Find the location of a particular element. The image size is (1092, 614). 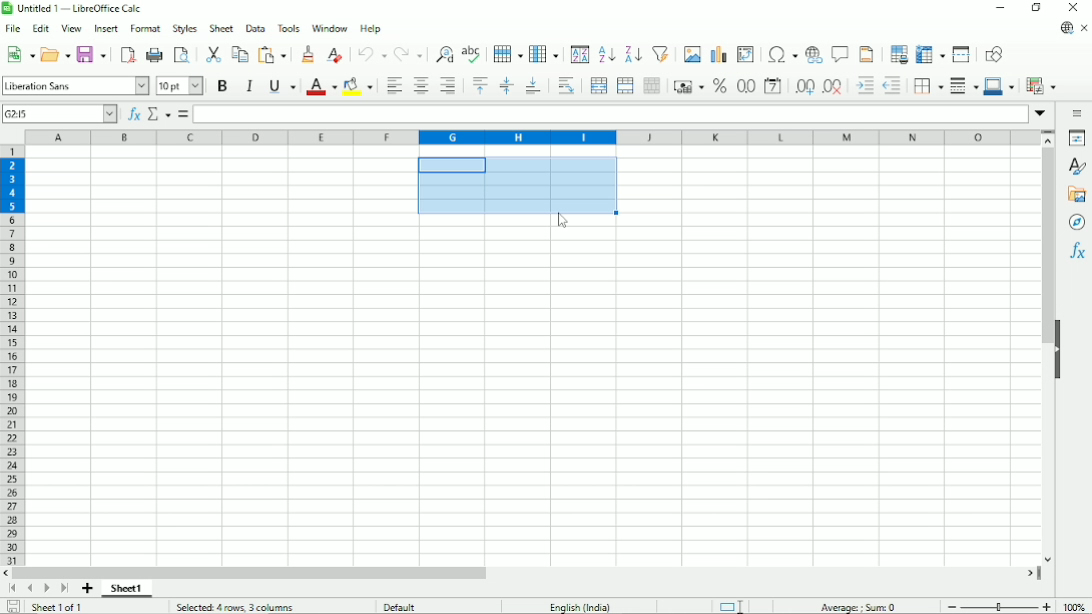

Update available is located at coordinates (1065, 28).